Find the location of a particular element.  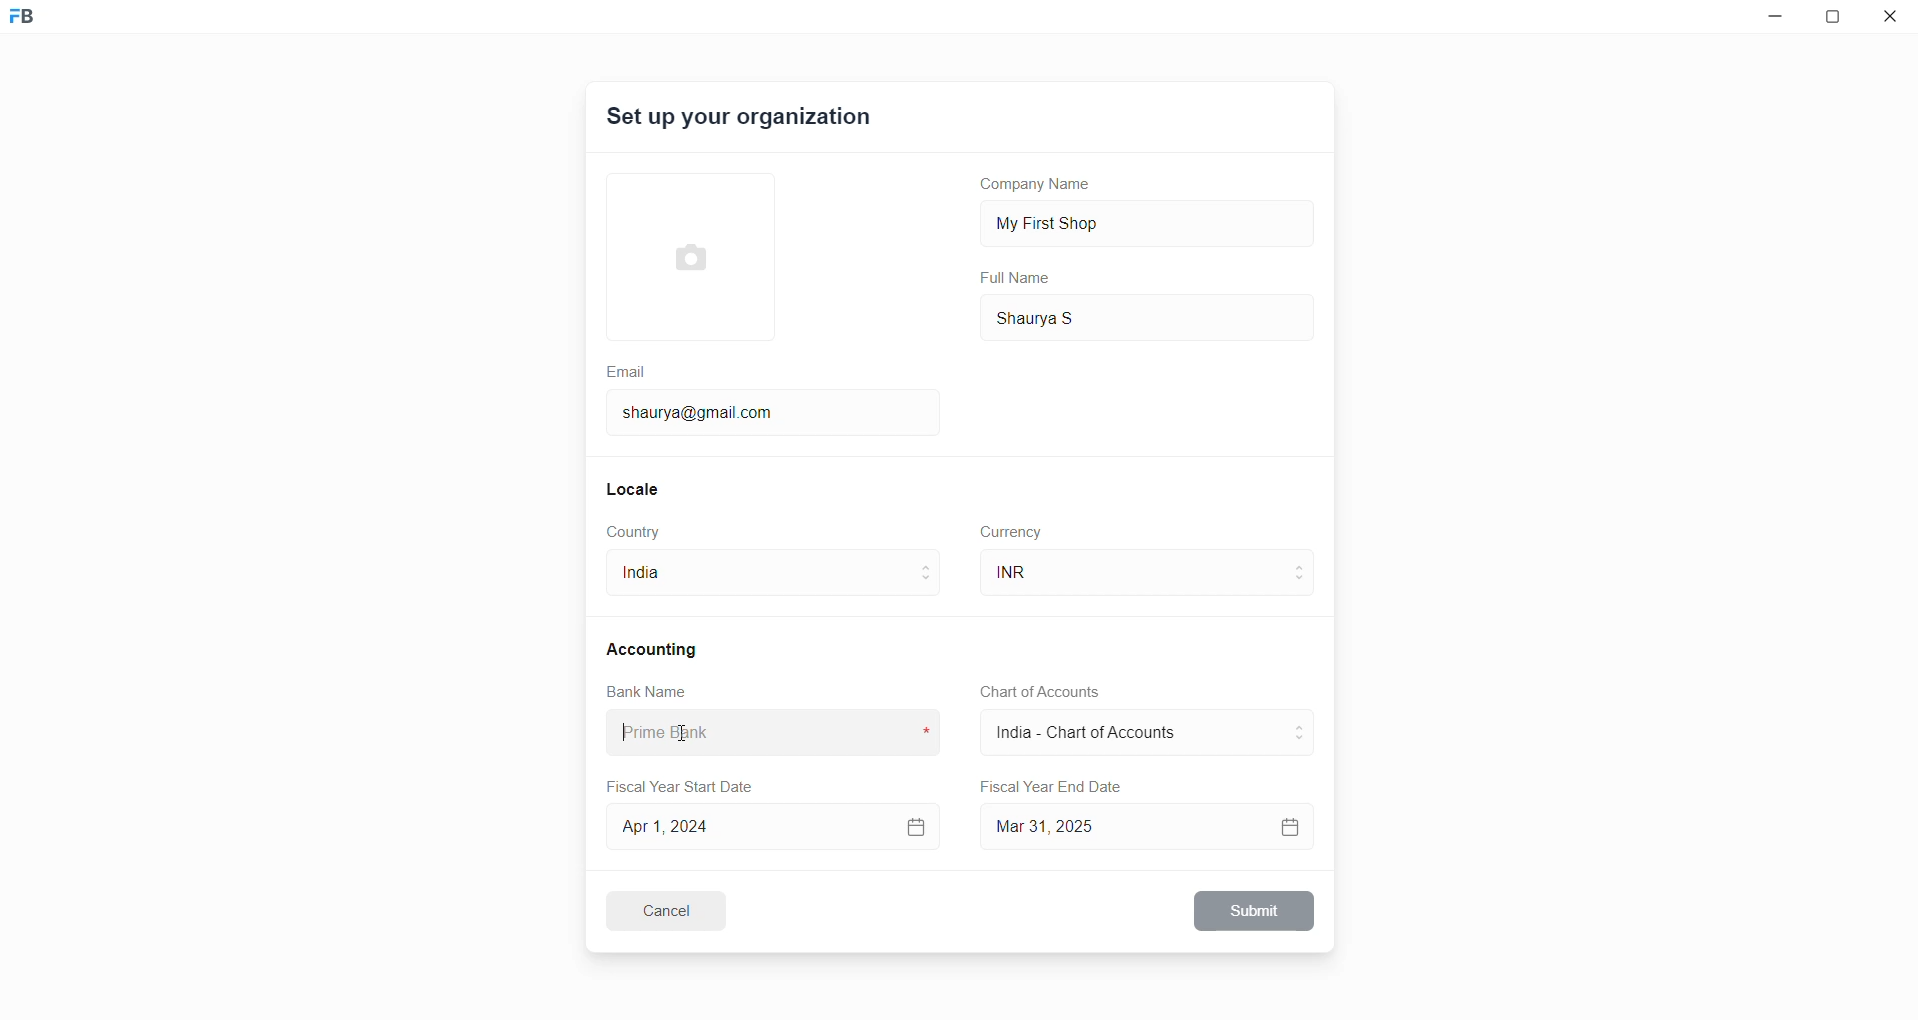

Submit  is located at coordinates (1256, 911).